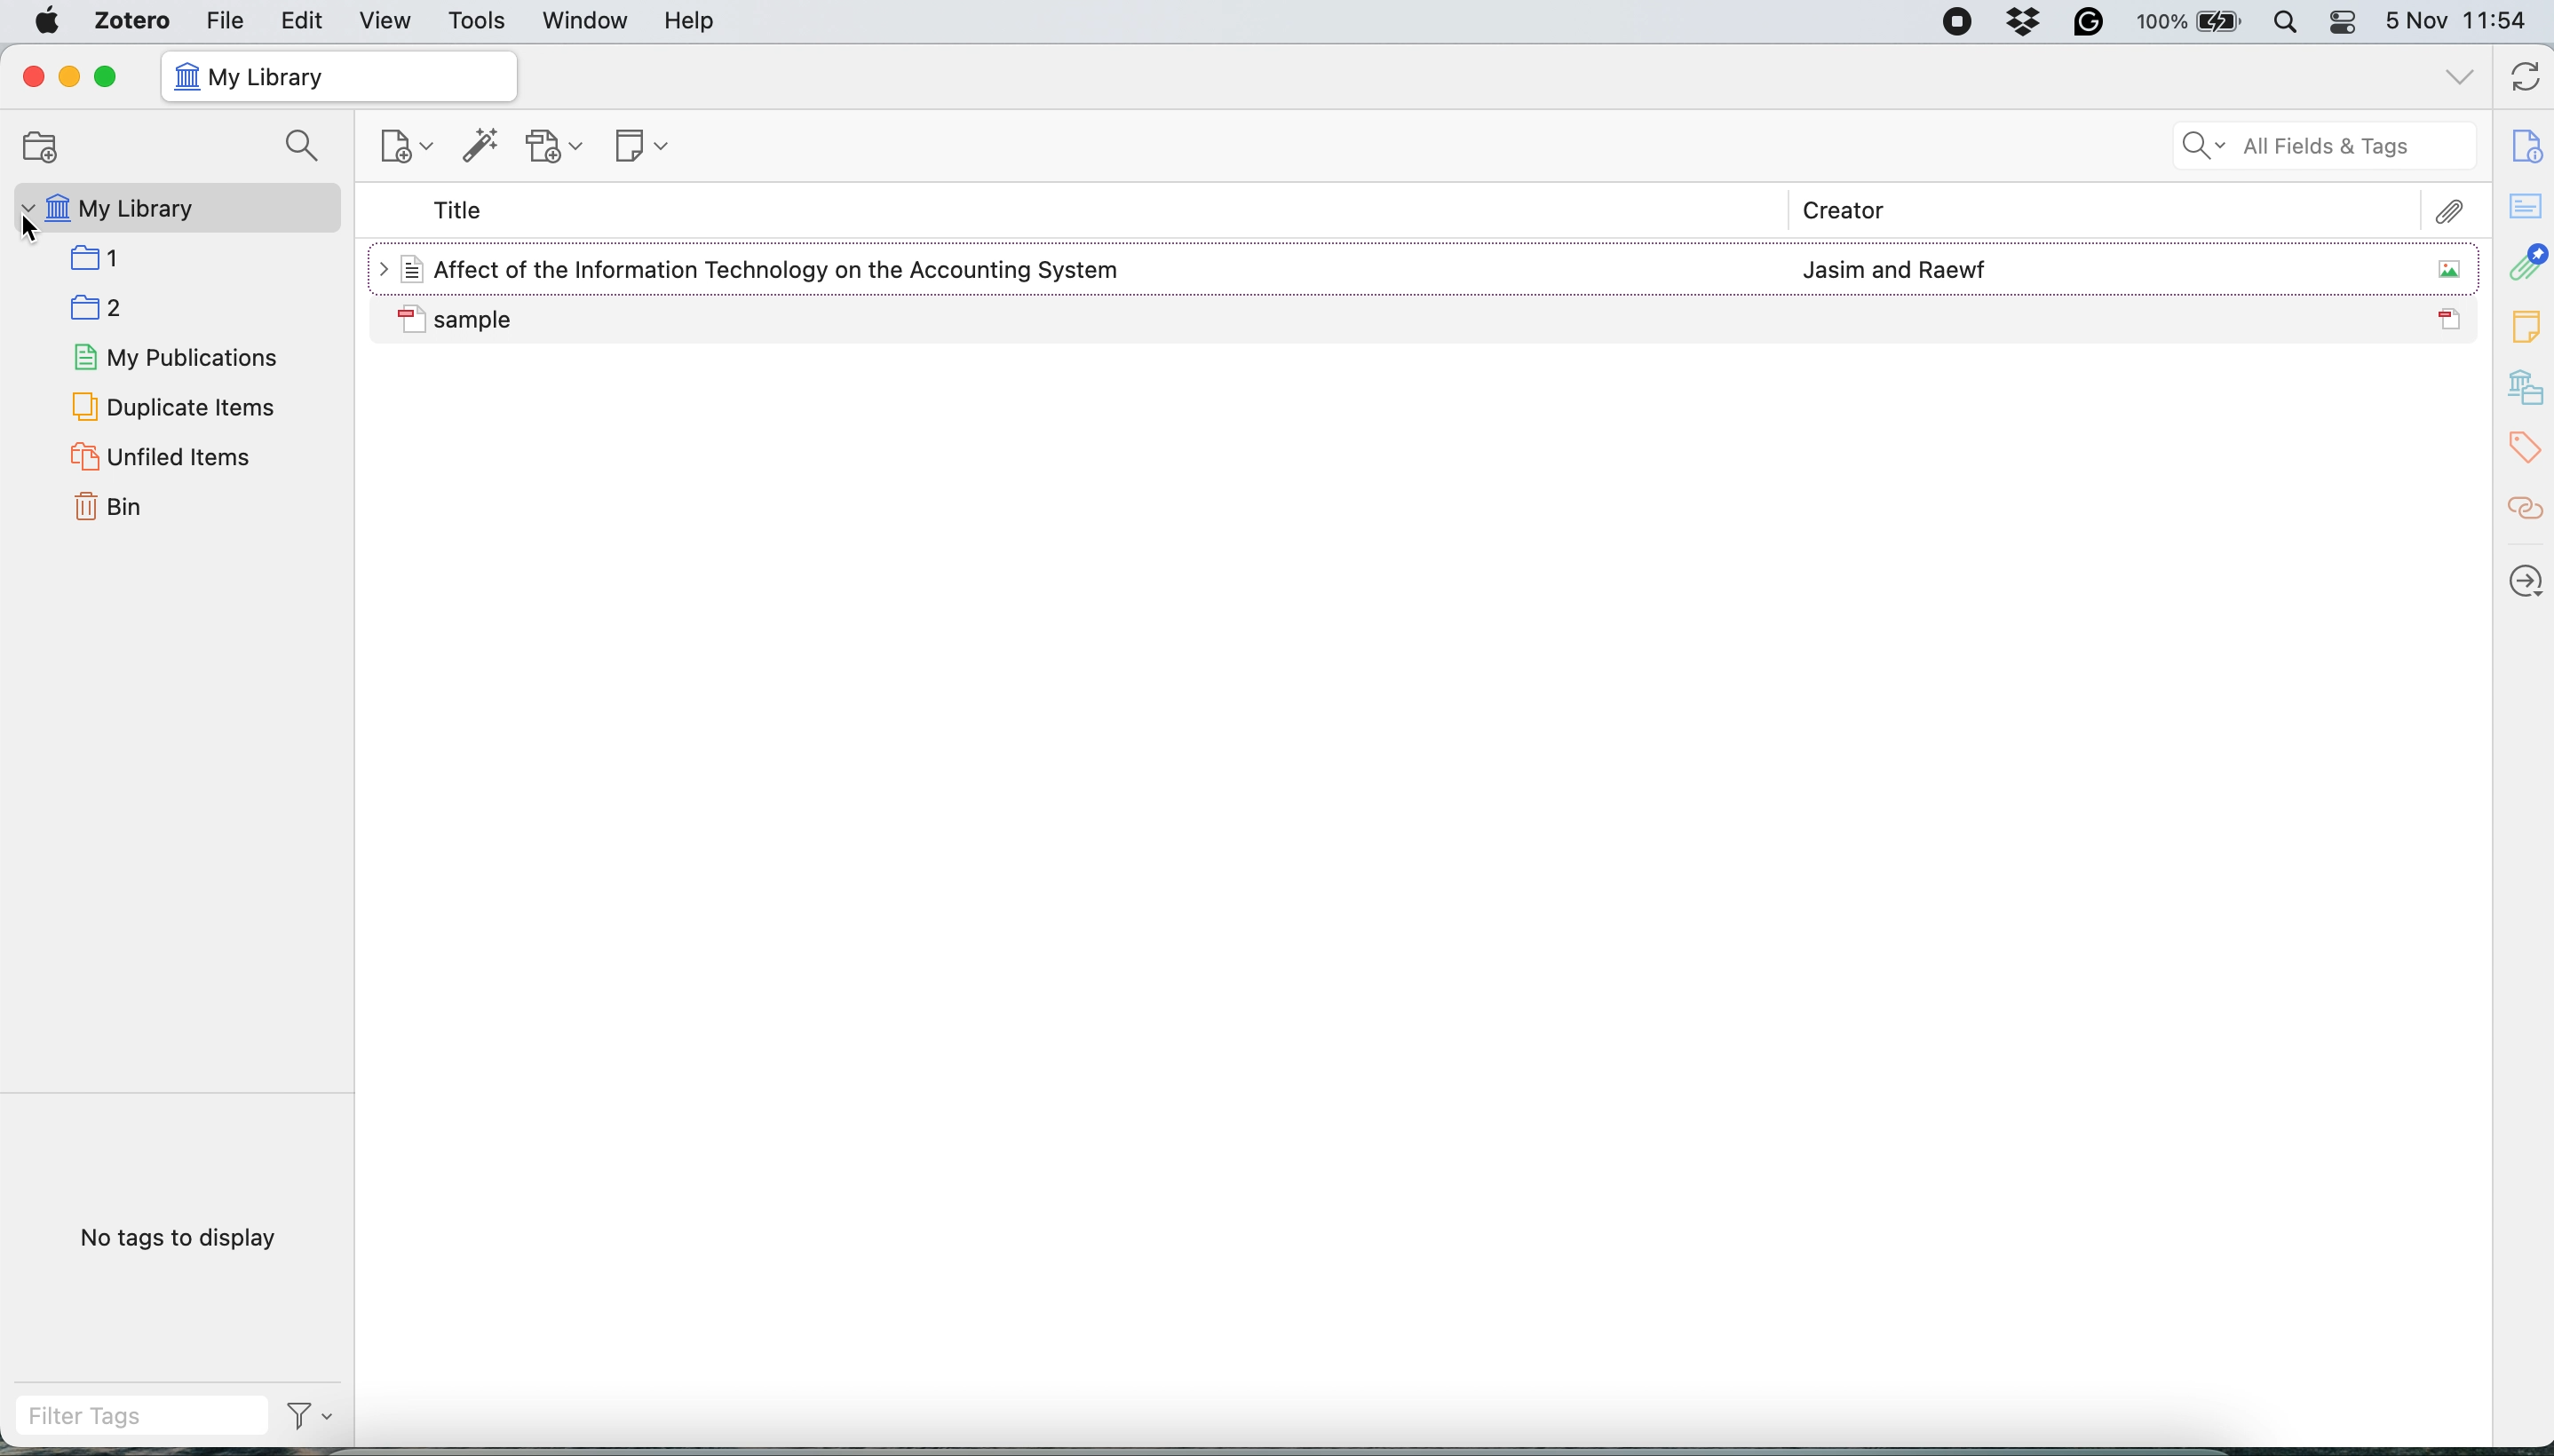  Describe the element at coordinates (553, 144) in the screenshot. I see `new attachment` at that location.